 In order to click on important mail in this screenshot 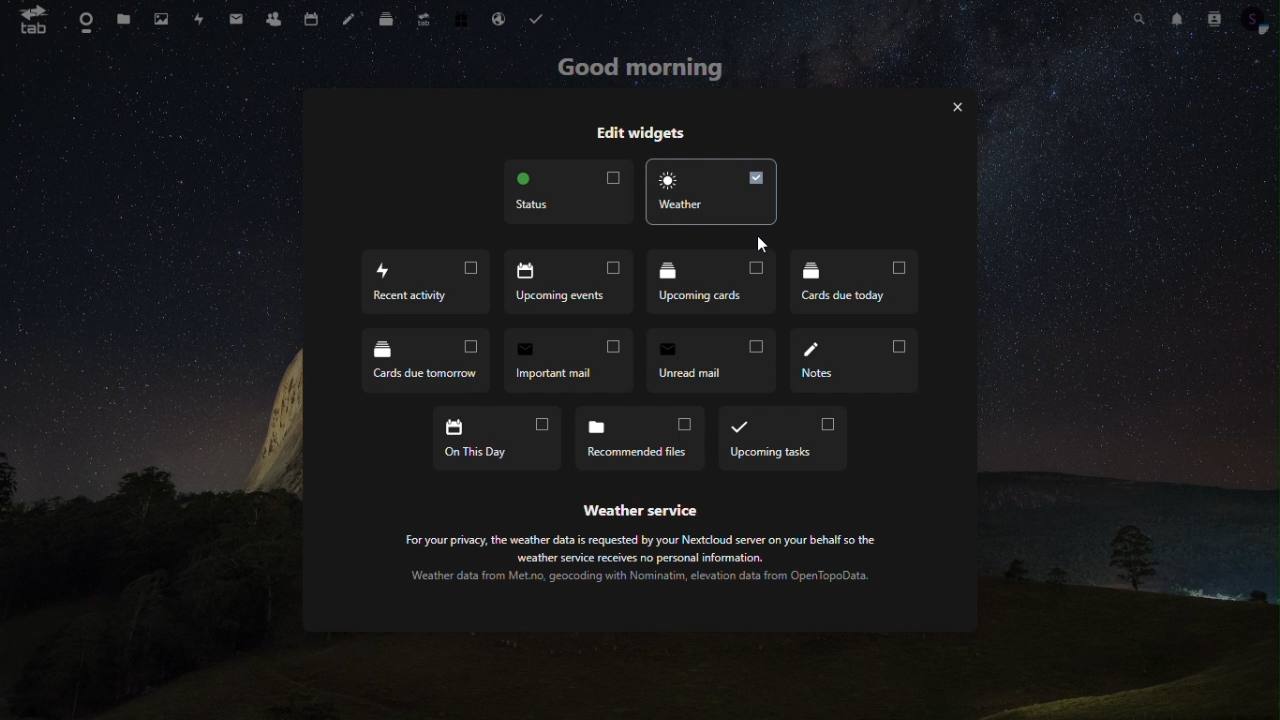, I will do `click(571, 359)`.